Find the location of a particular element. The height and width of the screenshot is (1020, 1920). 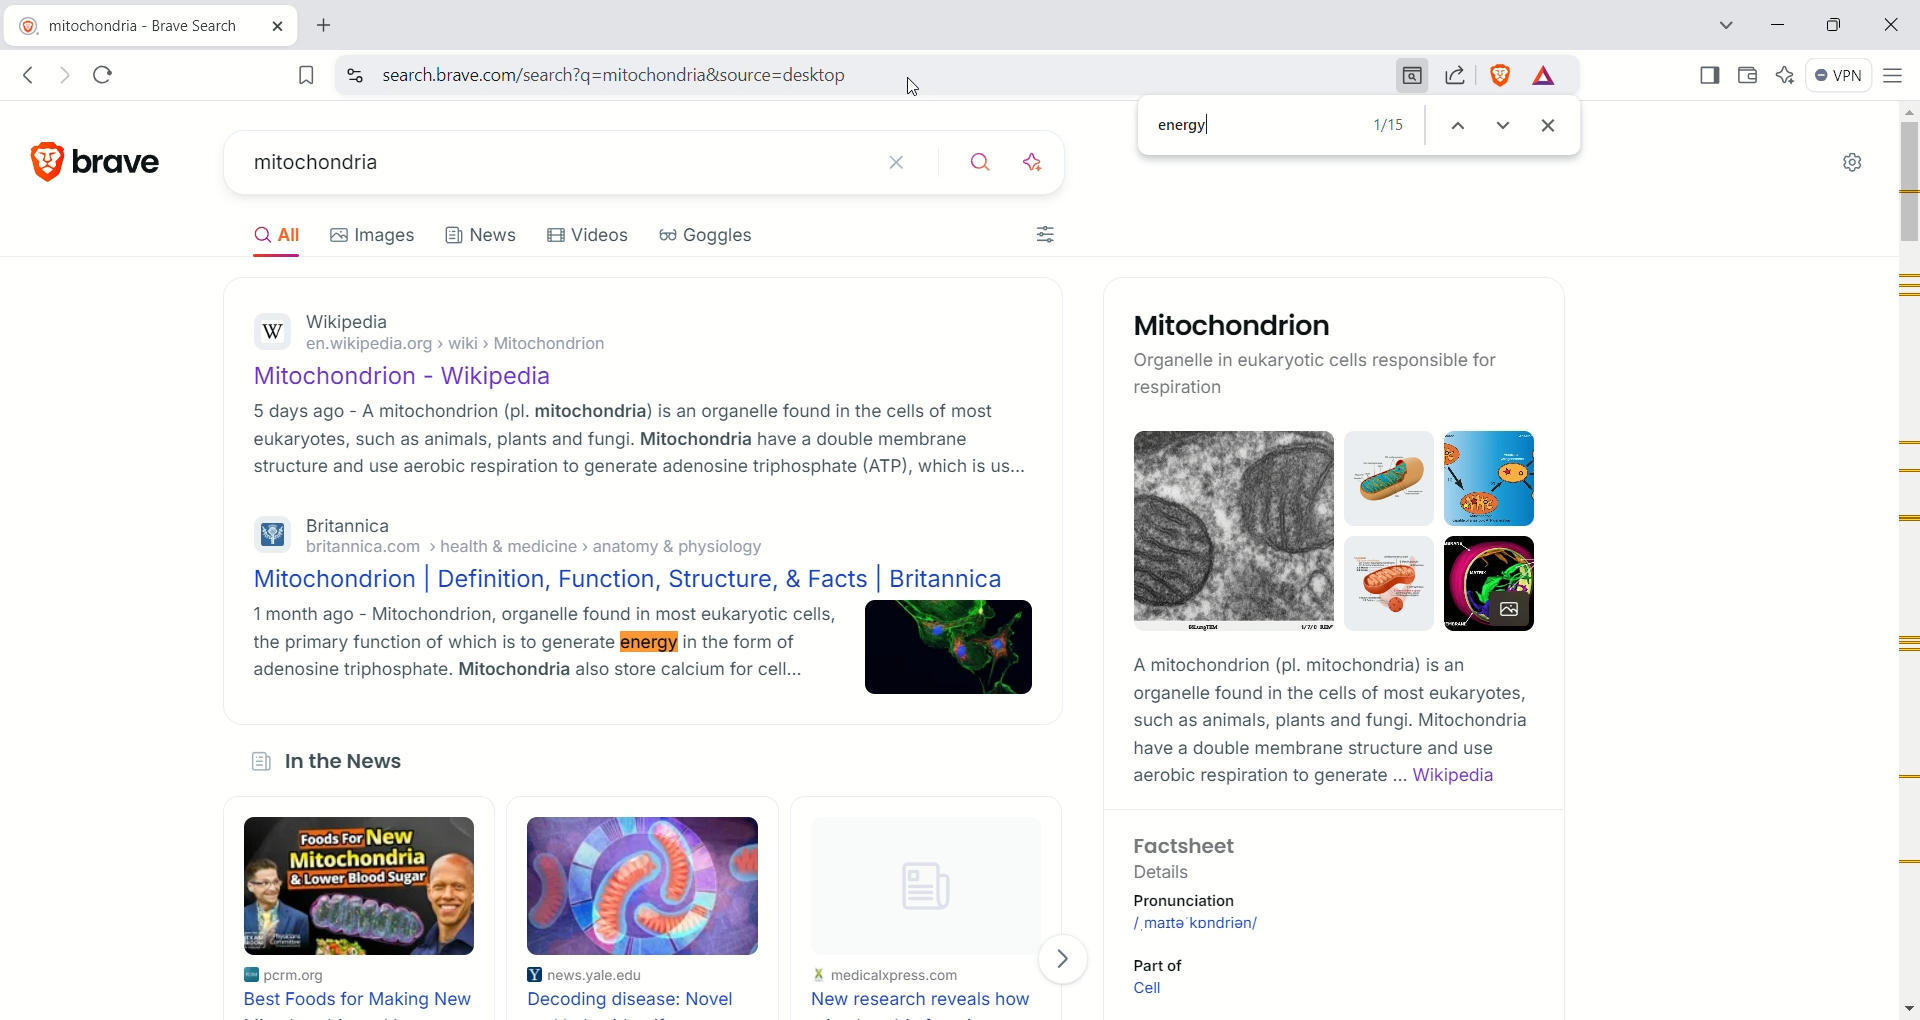

in the News is located at coordinates (337, 761).